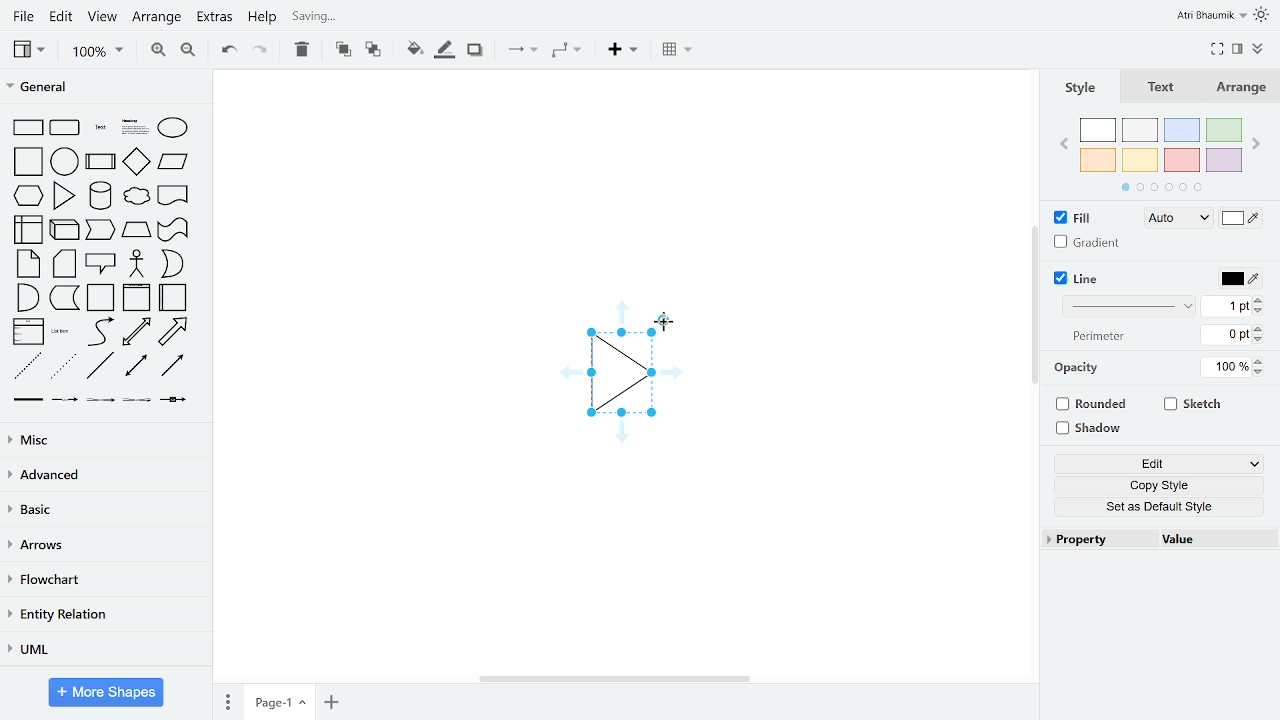 This screenshot has width=1280, height=720. What do you see at coordinates (279, 700) in the screenshot?
I see `current page` at bounding box center [279, 700].